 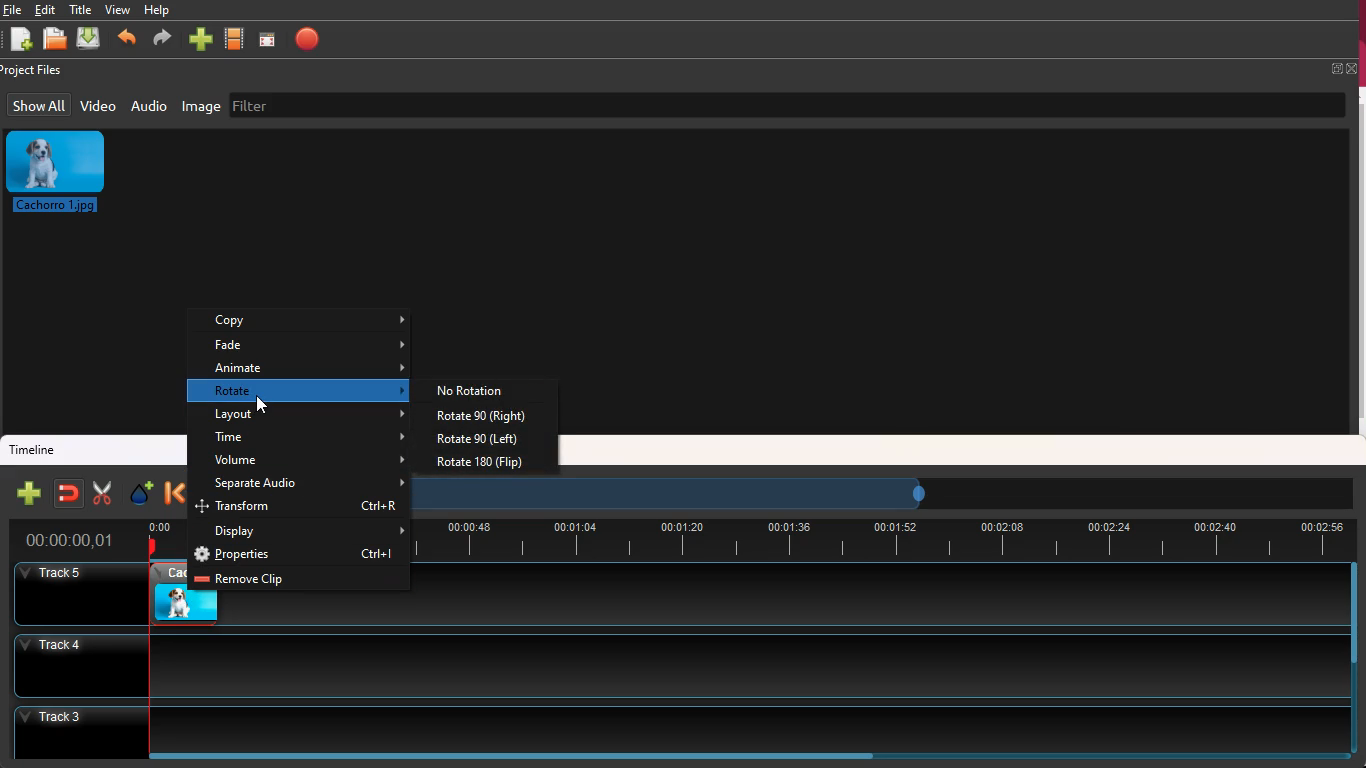 What do you see at coordinates (30, 494) in the screenshot?
I see `new` at bounding box center [30, 494].